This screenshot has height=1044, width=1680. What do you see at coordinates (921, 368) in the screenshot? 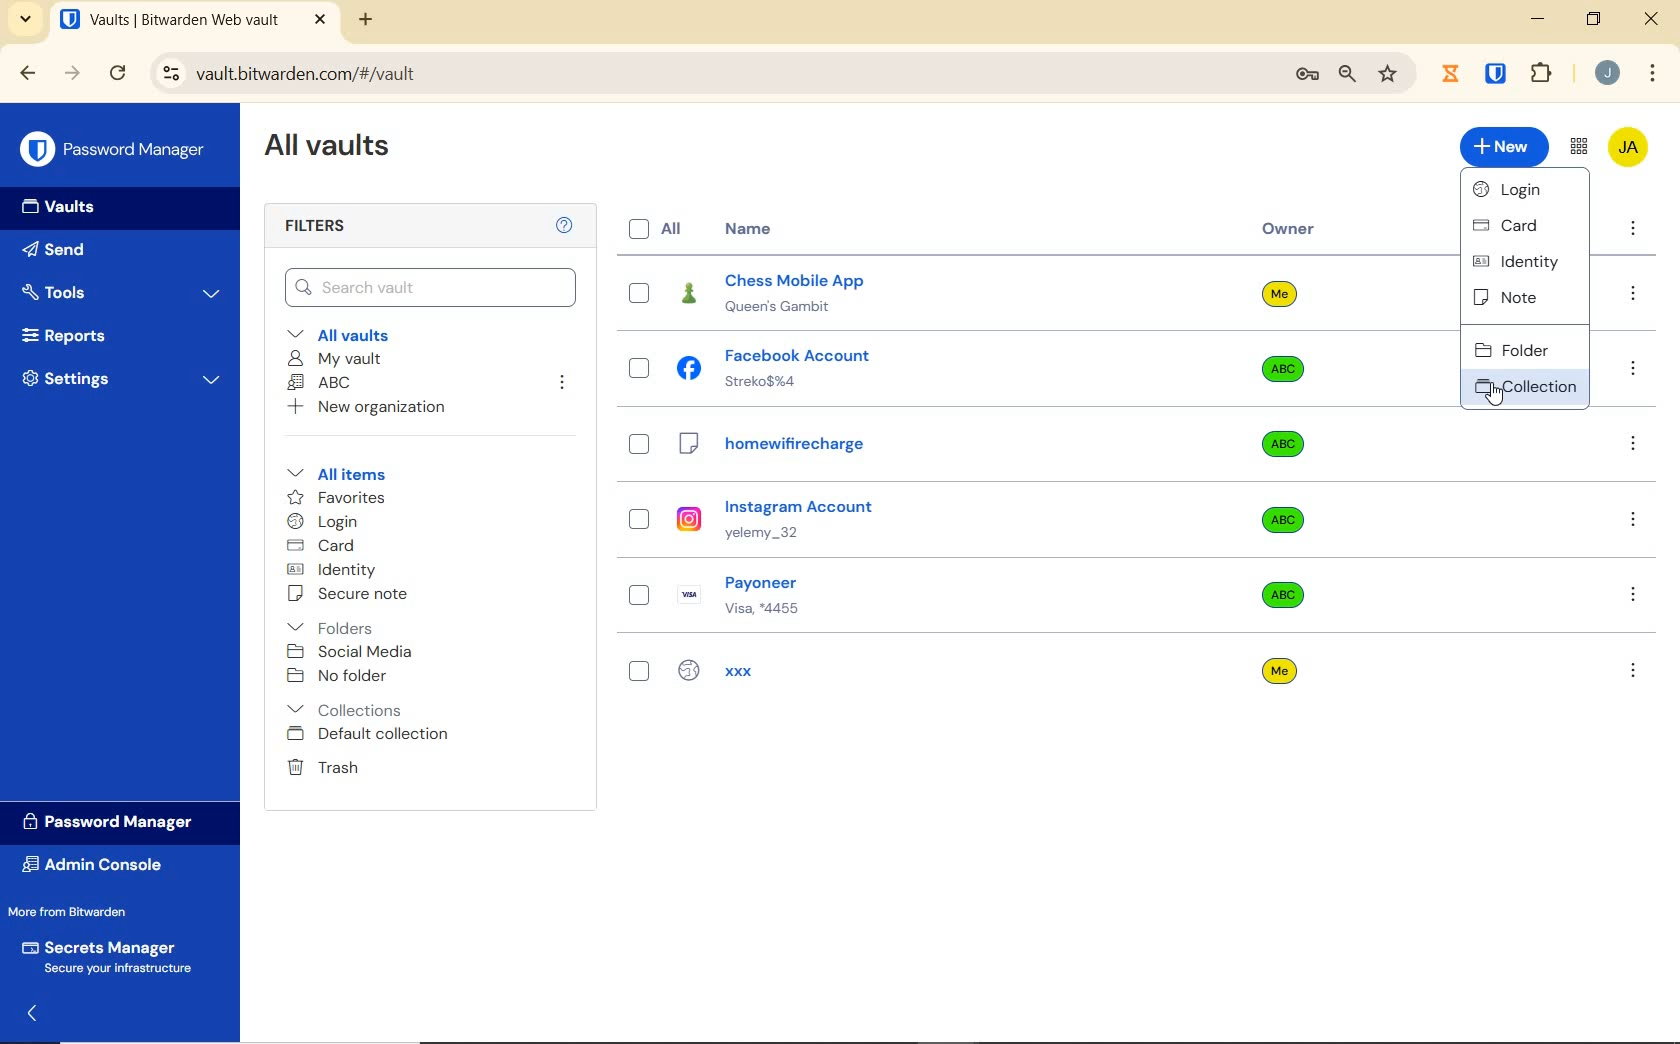
I see `facebook account` at bounding box center [921, 368].